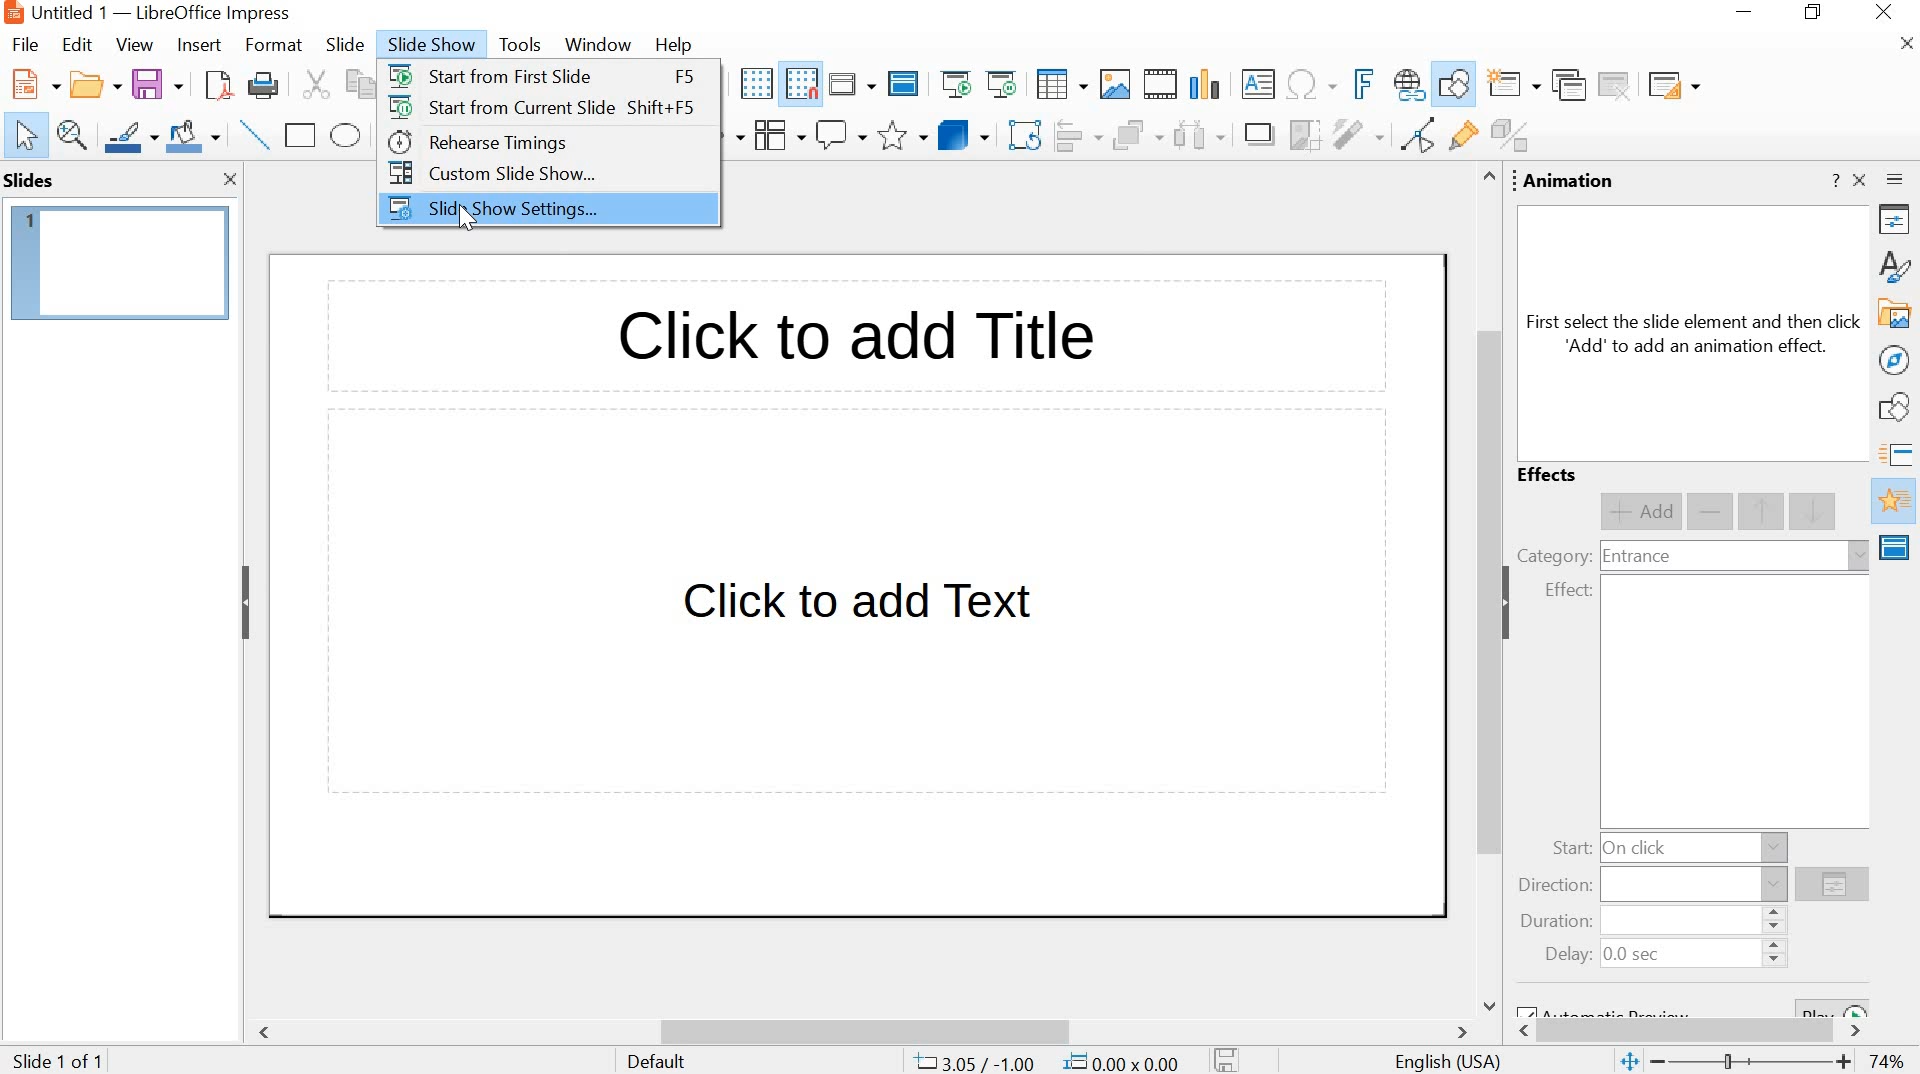  I want to click on filter, so click(1357, 134).